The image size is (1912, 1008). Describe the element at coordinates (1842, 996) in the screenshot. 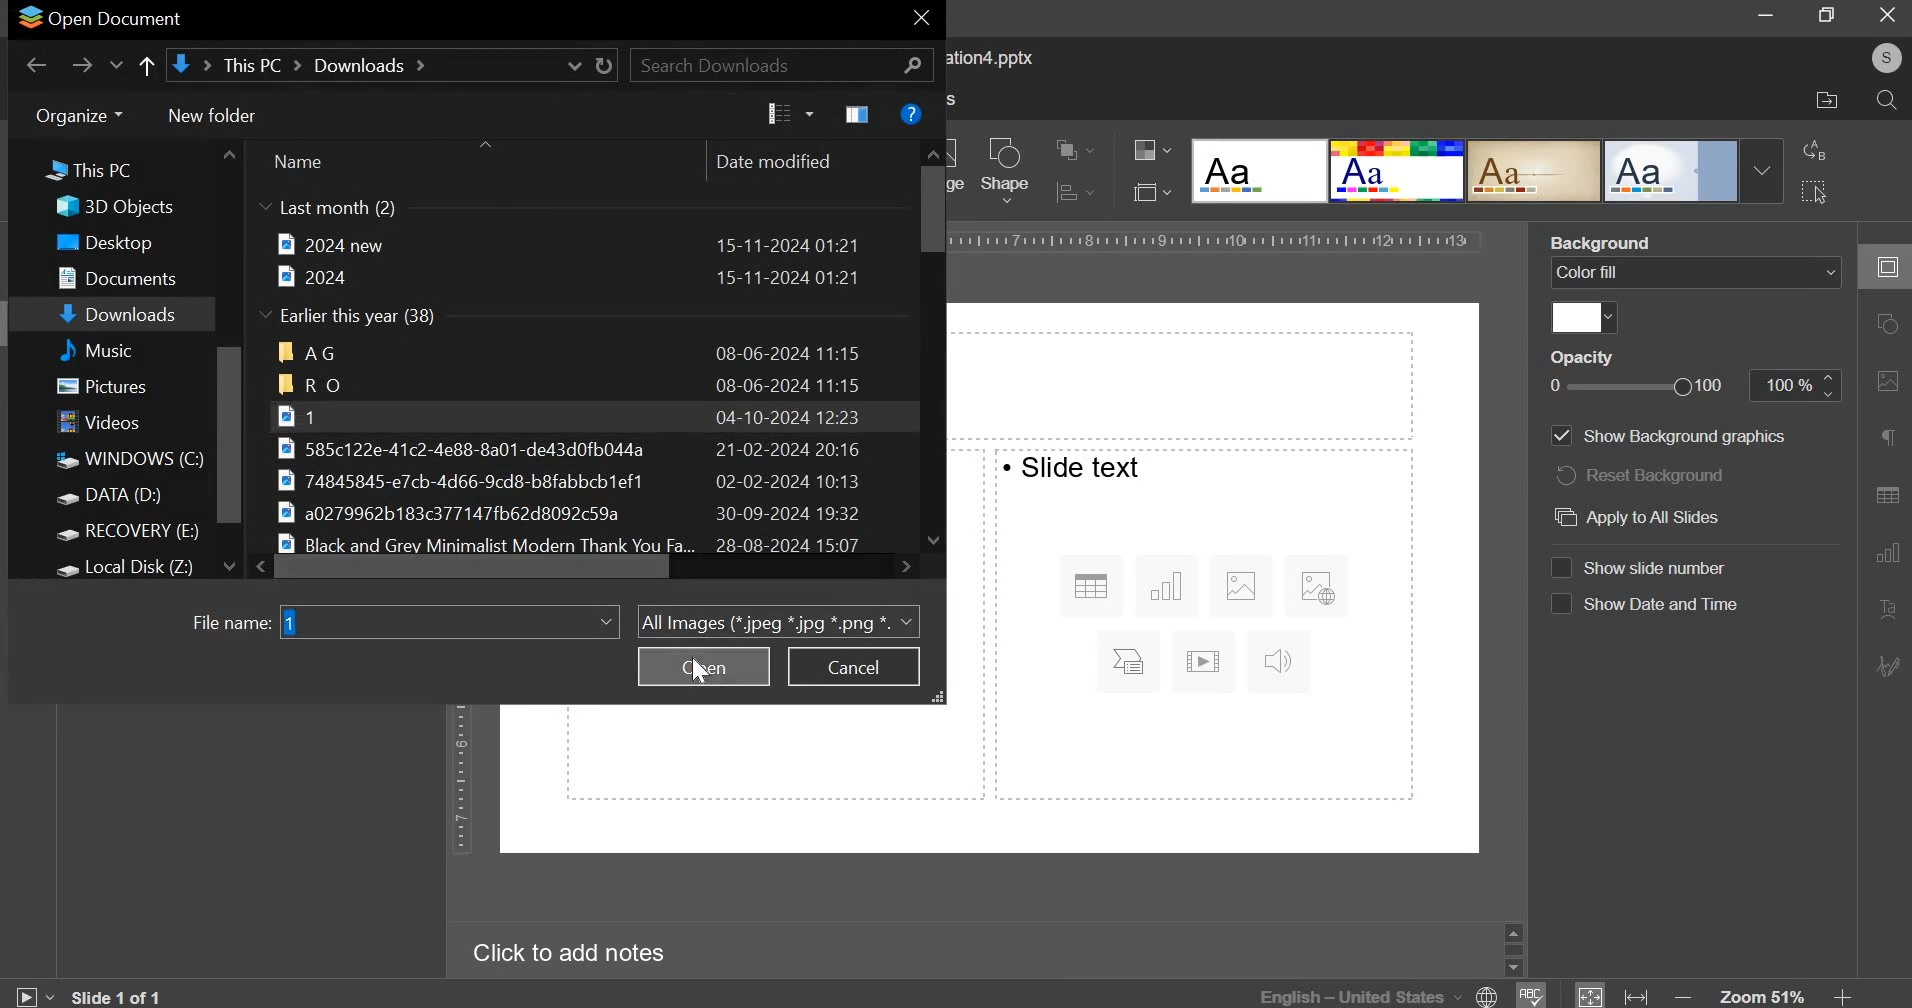

I see `increase zoom` at that location.